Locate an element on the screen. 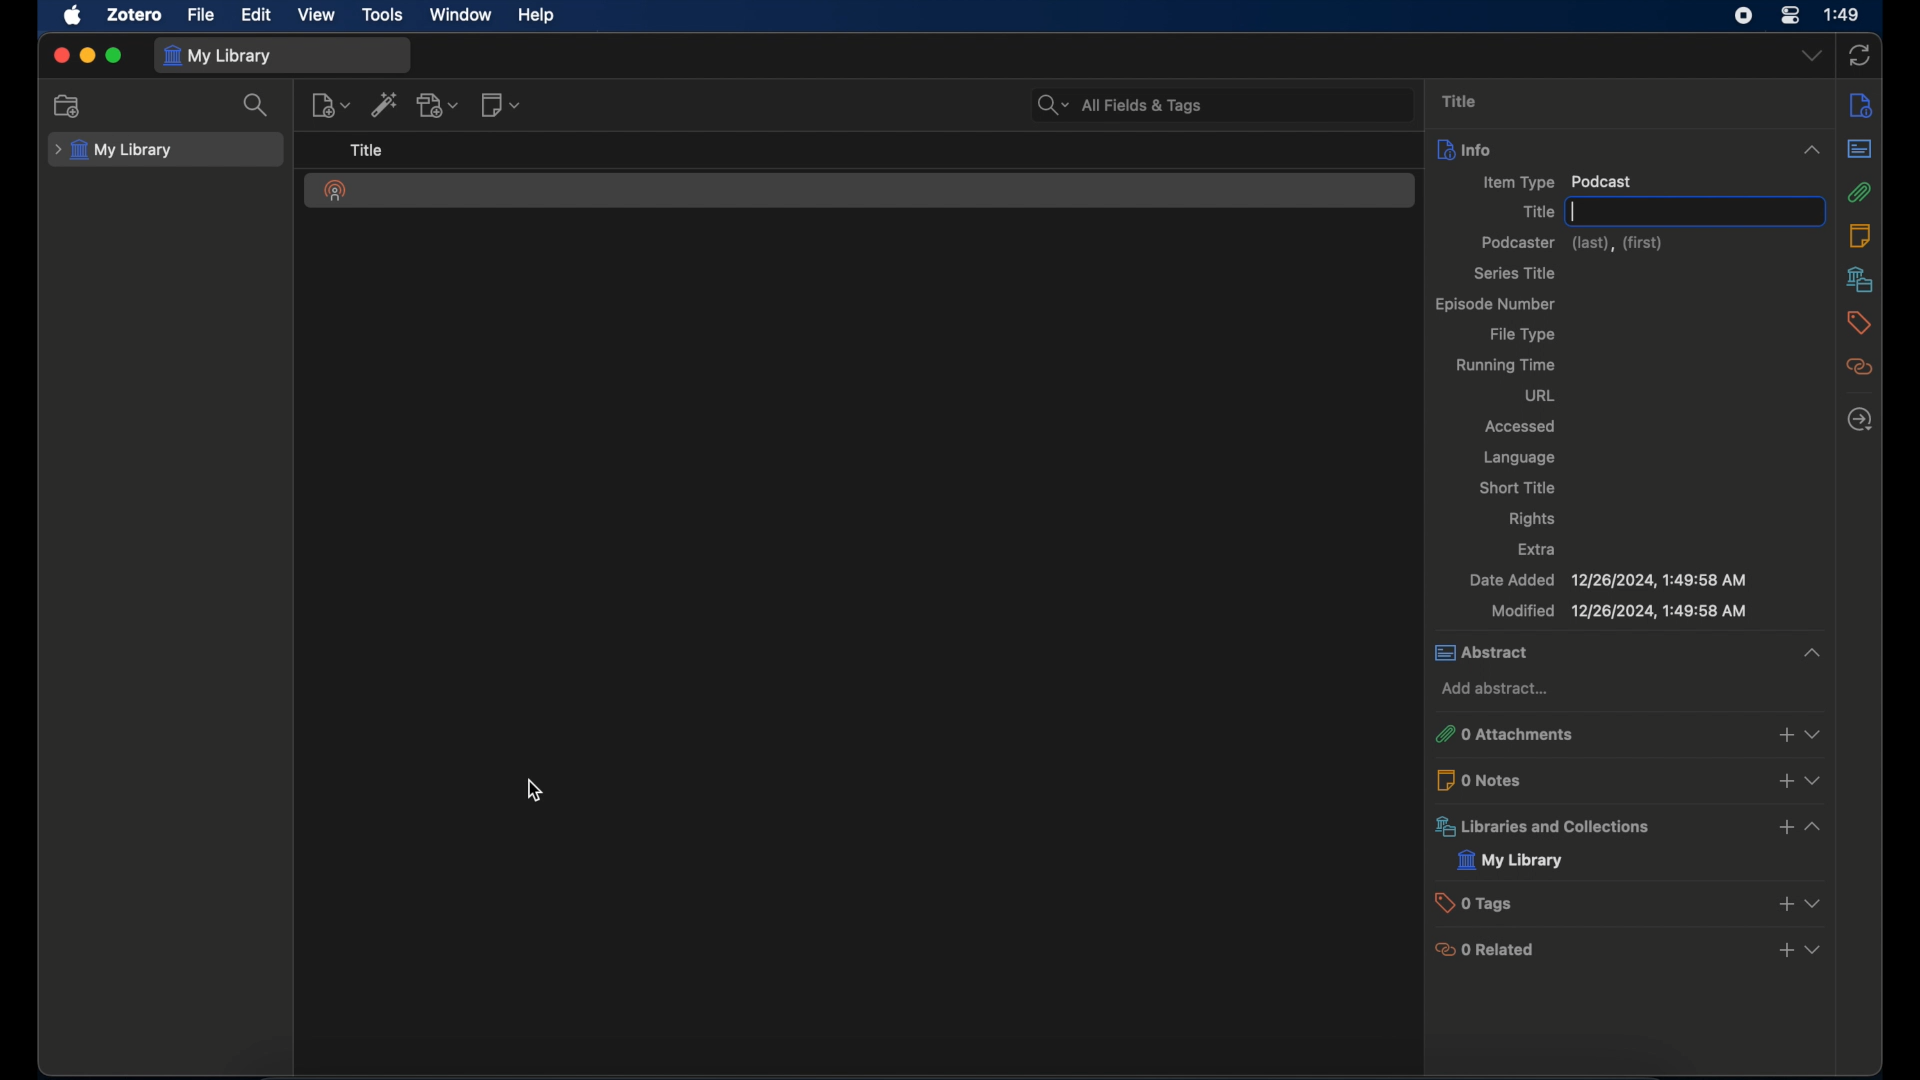  info is located at coordinates (1633, 148).